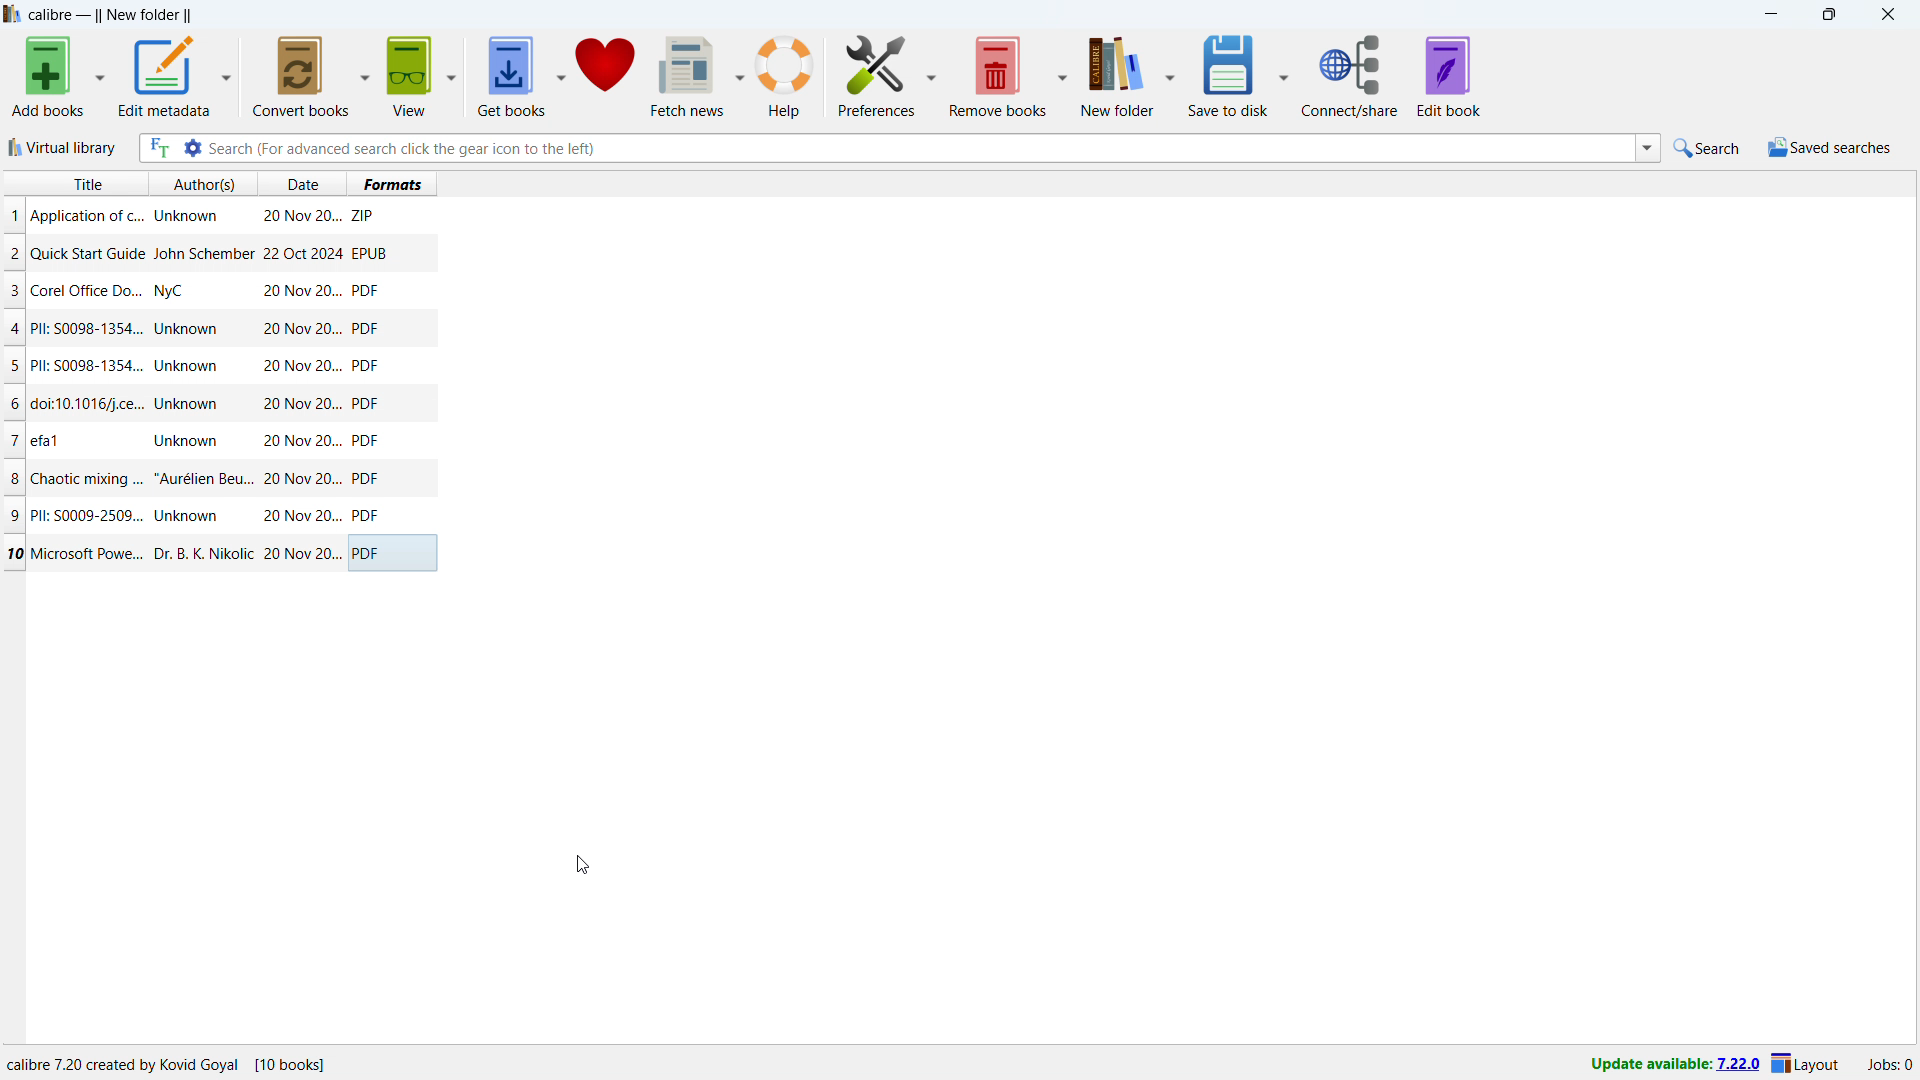 The width and height of the screenshot is (1920, 1080). What do you see at coordinates (366, 441) in the screenshot?
I see `PDF` at bounding box center [366, 441].